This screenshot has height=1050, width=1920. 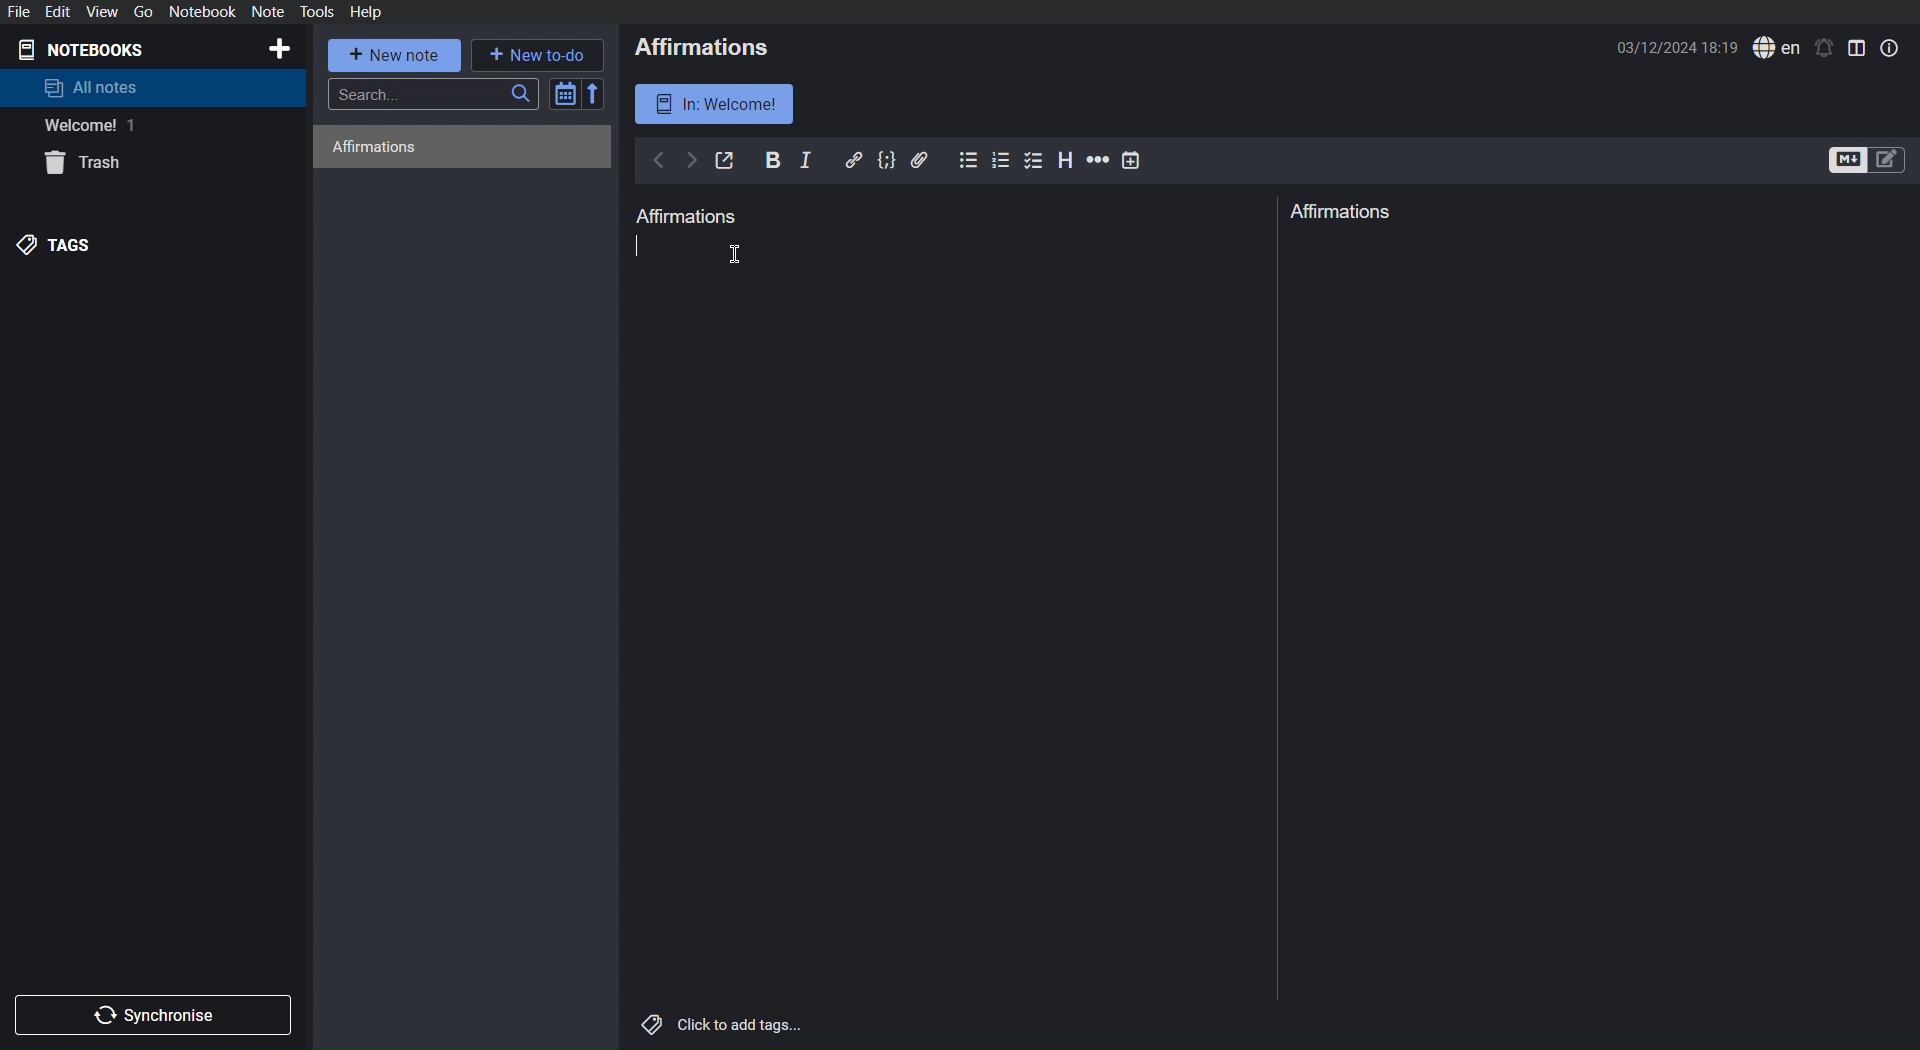 What do you see at coordinates (691, 161) in the screenshot?
I see `Redo` at bounding box center [691, 161].